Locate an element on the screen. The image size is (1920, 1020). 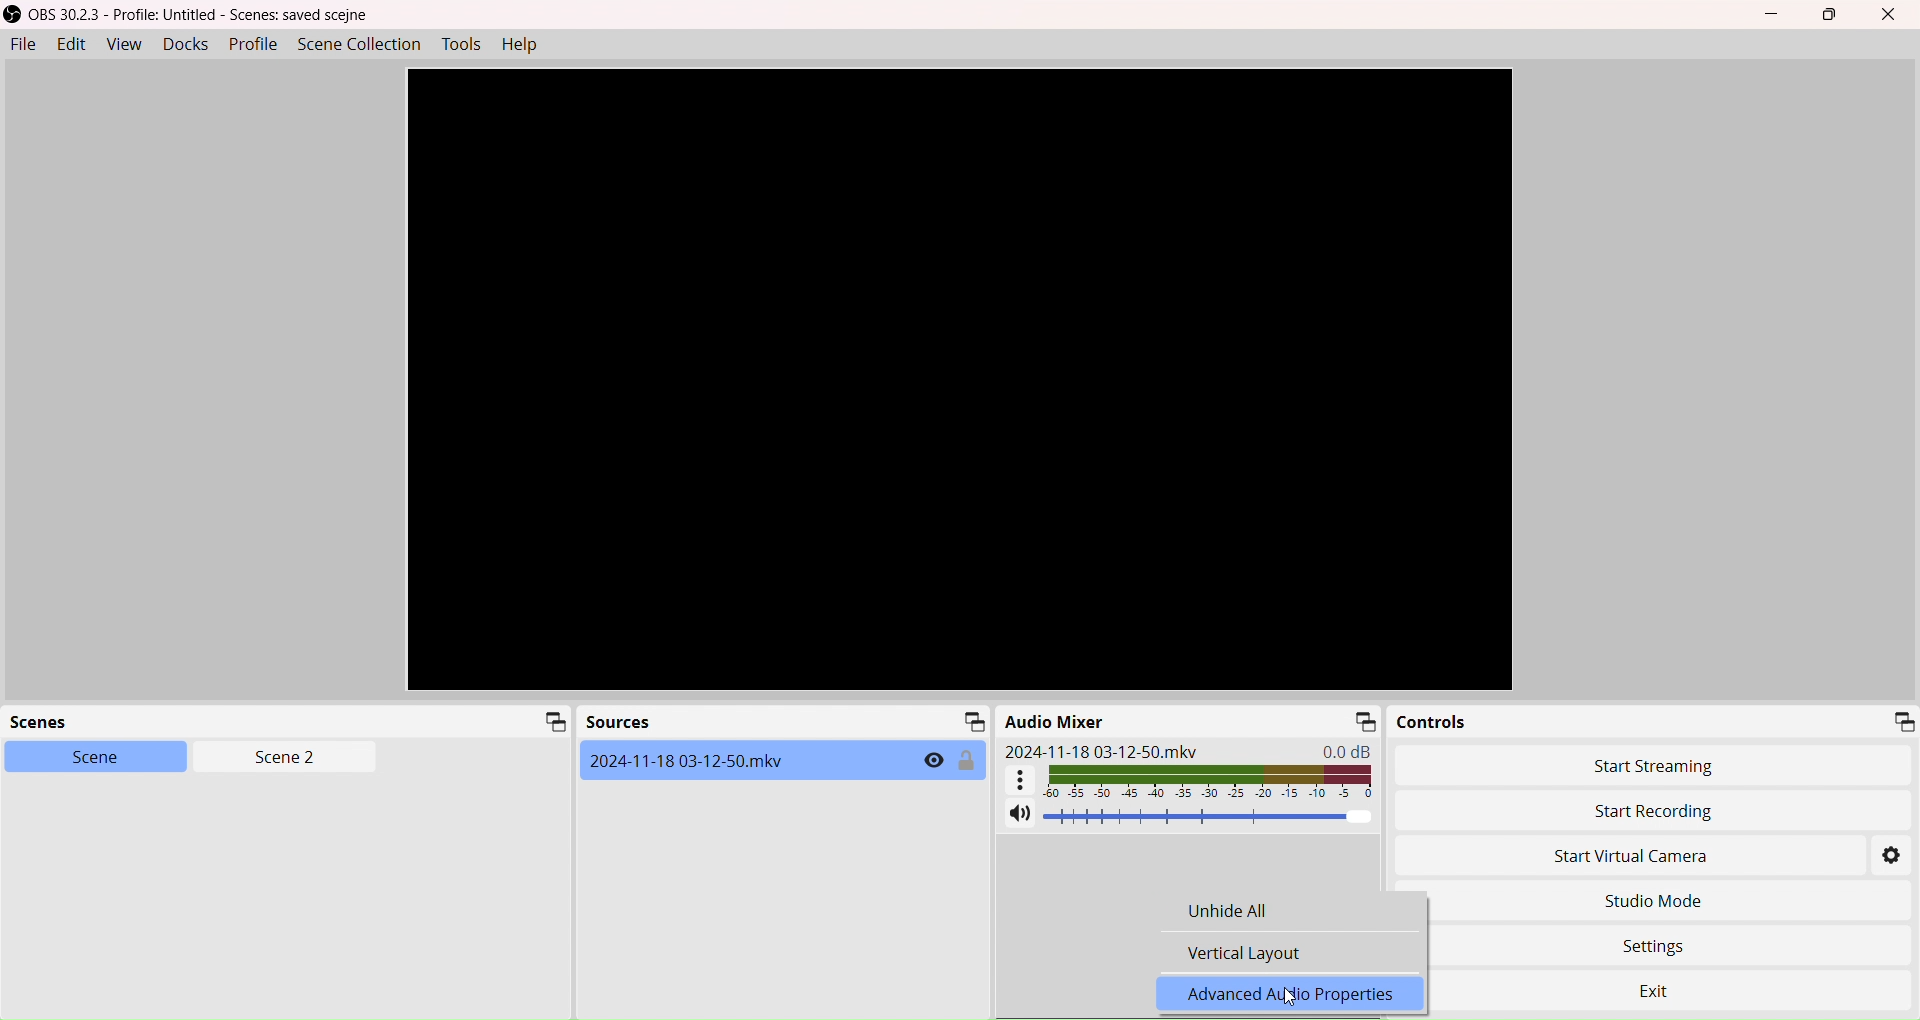
Start Streaming is located at coordinates (1659, 766).